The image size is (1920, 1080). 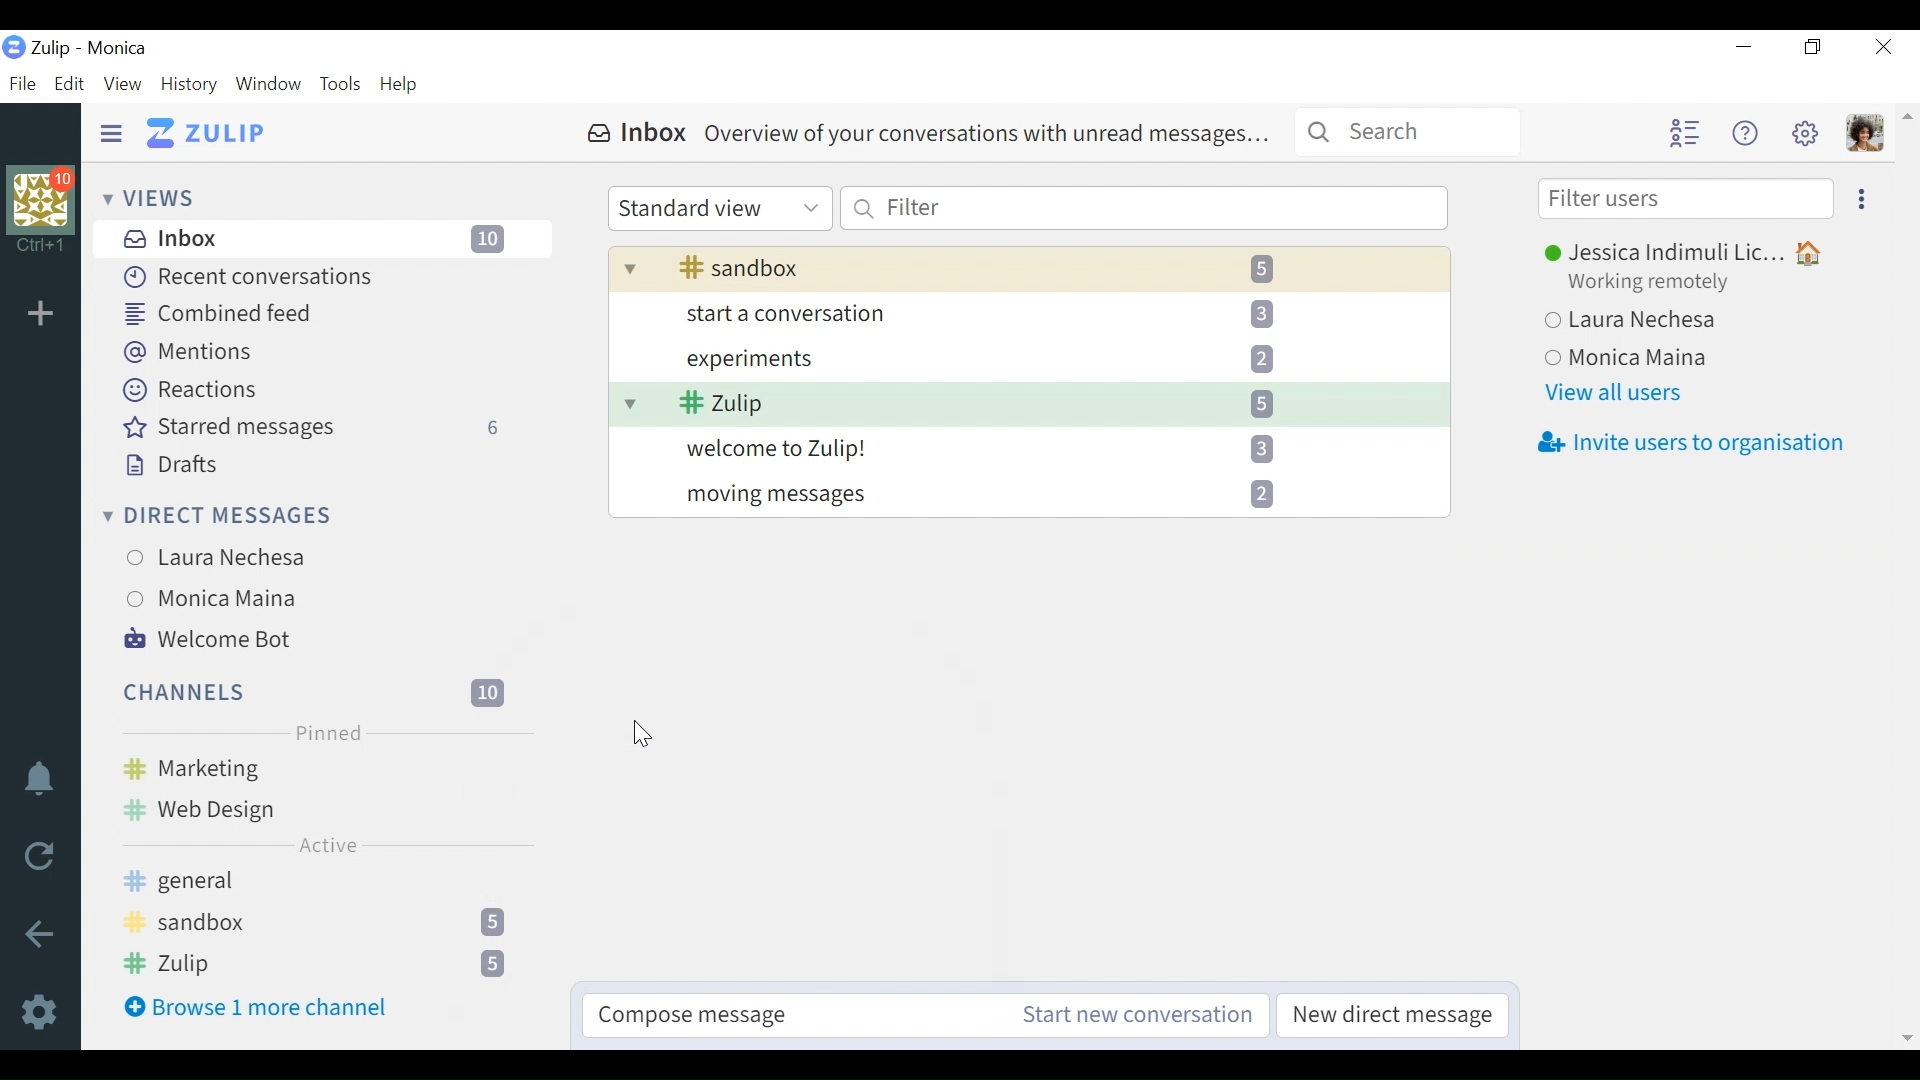 What do you see at coordinates (325, 732) in the screenshot?
I see `Pinned` at bounding box center [325, 732].